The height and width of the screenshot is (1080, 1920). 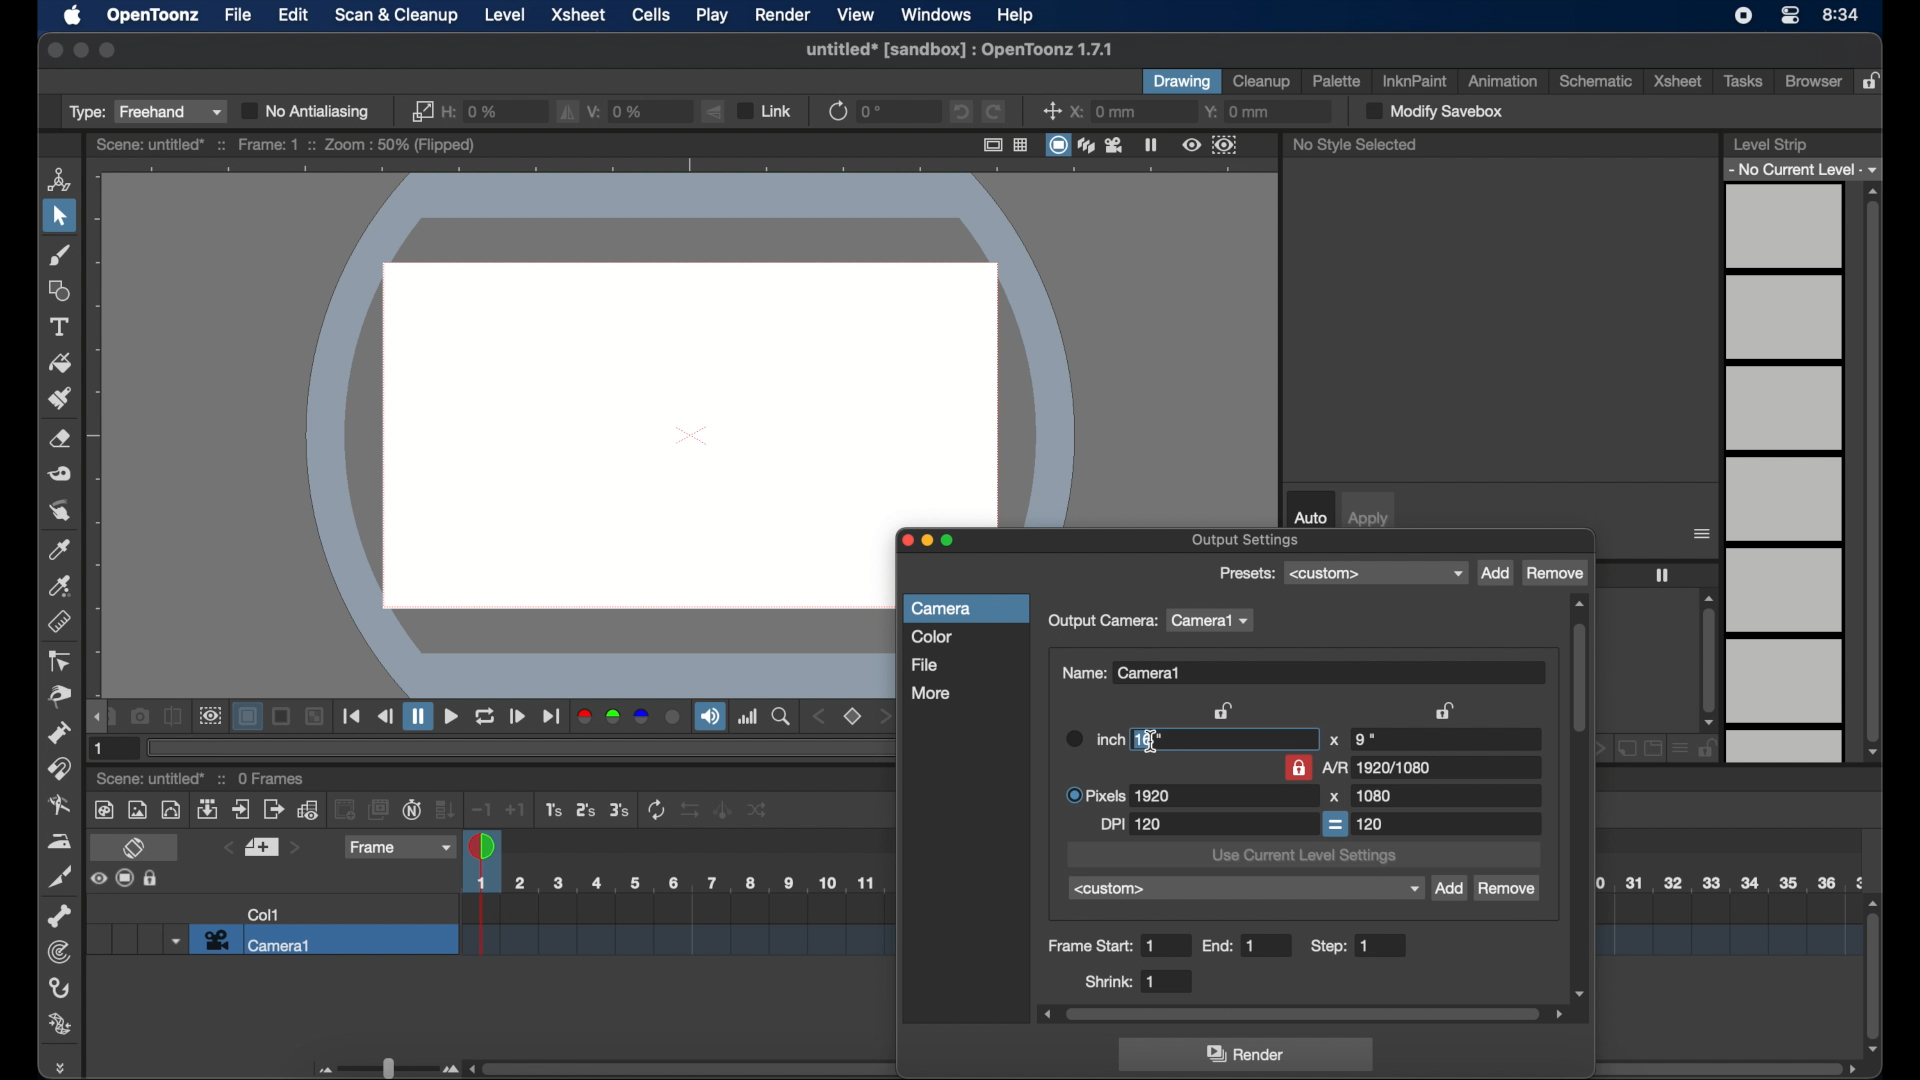 What do you see at coordinates (316, 717) in the screenshot?
I see `` at bounding box center [316, 717].